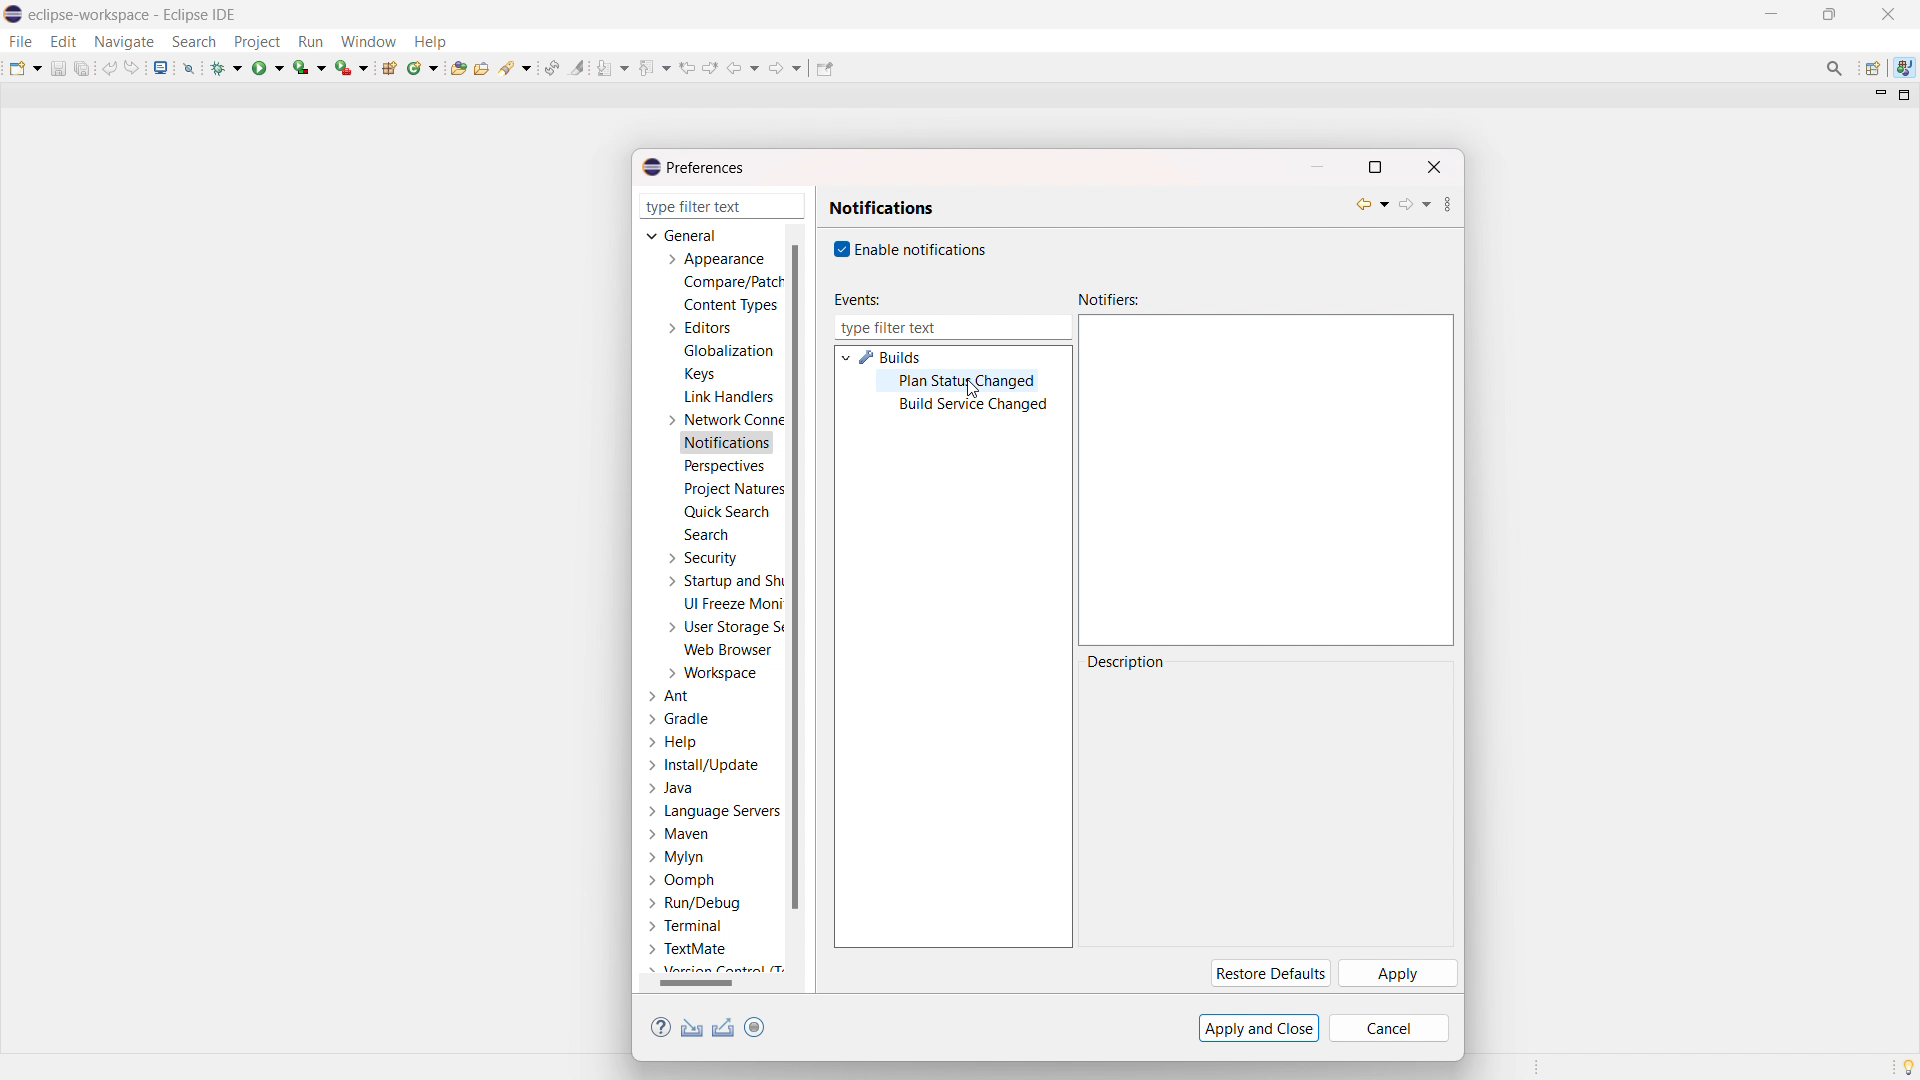 The image size is (1920, 1080). What do you see at coordinates (1448, 207) in the screenshot?
I see `view menu` at bounding box center [1448, 207].